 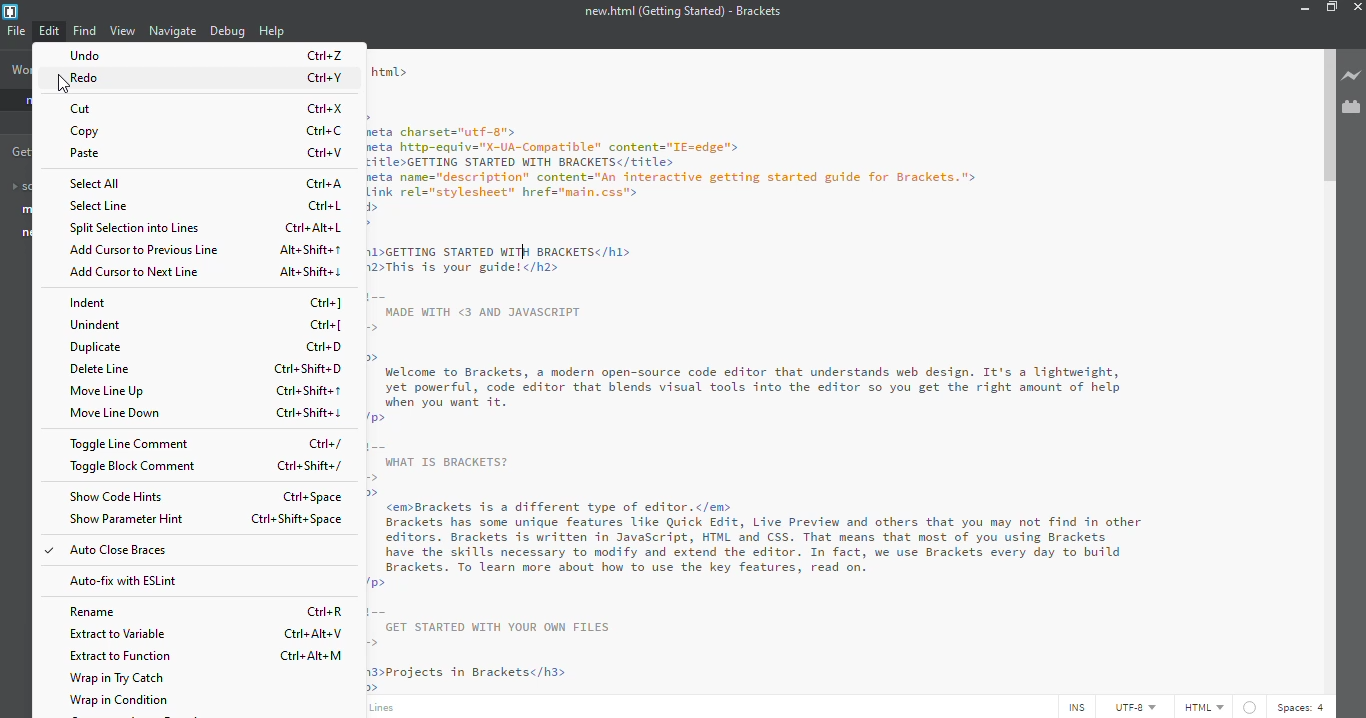 I want to click on ctrl+shift+/, so click(x=313, y=467).